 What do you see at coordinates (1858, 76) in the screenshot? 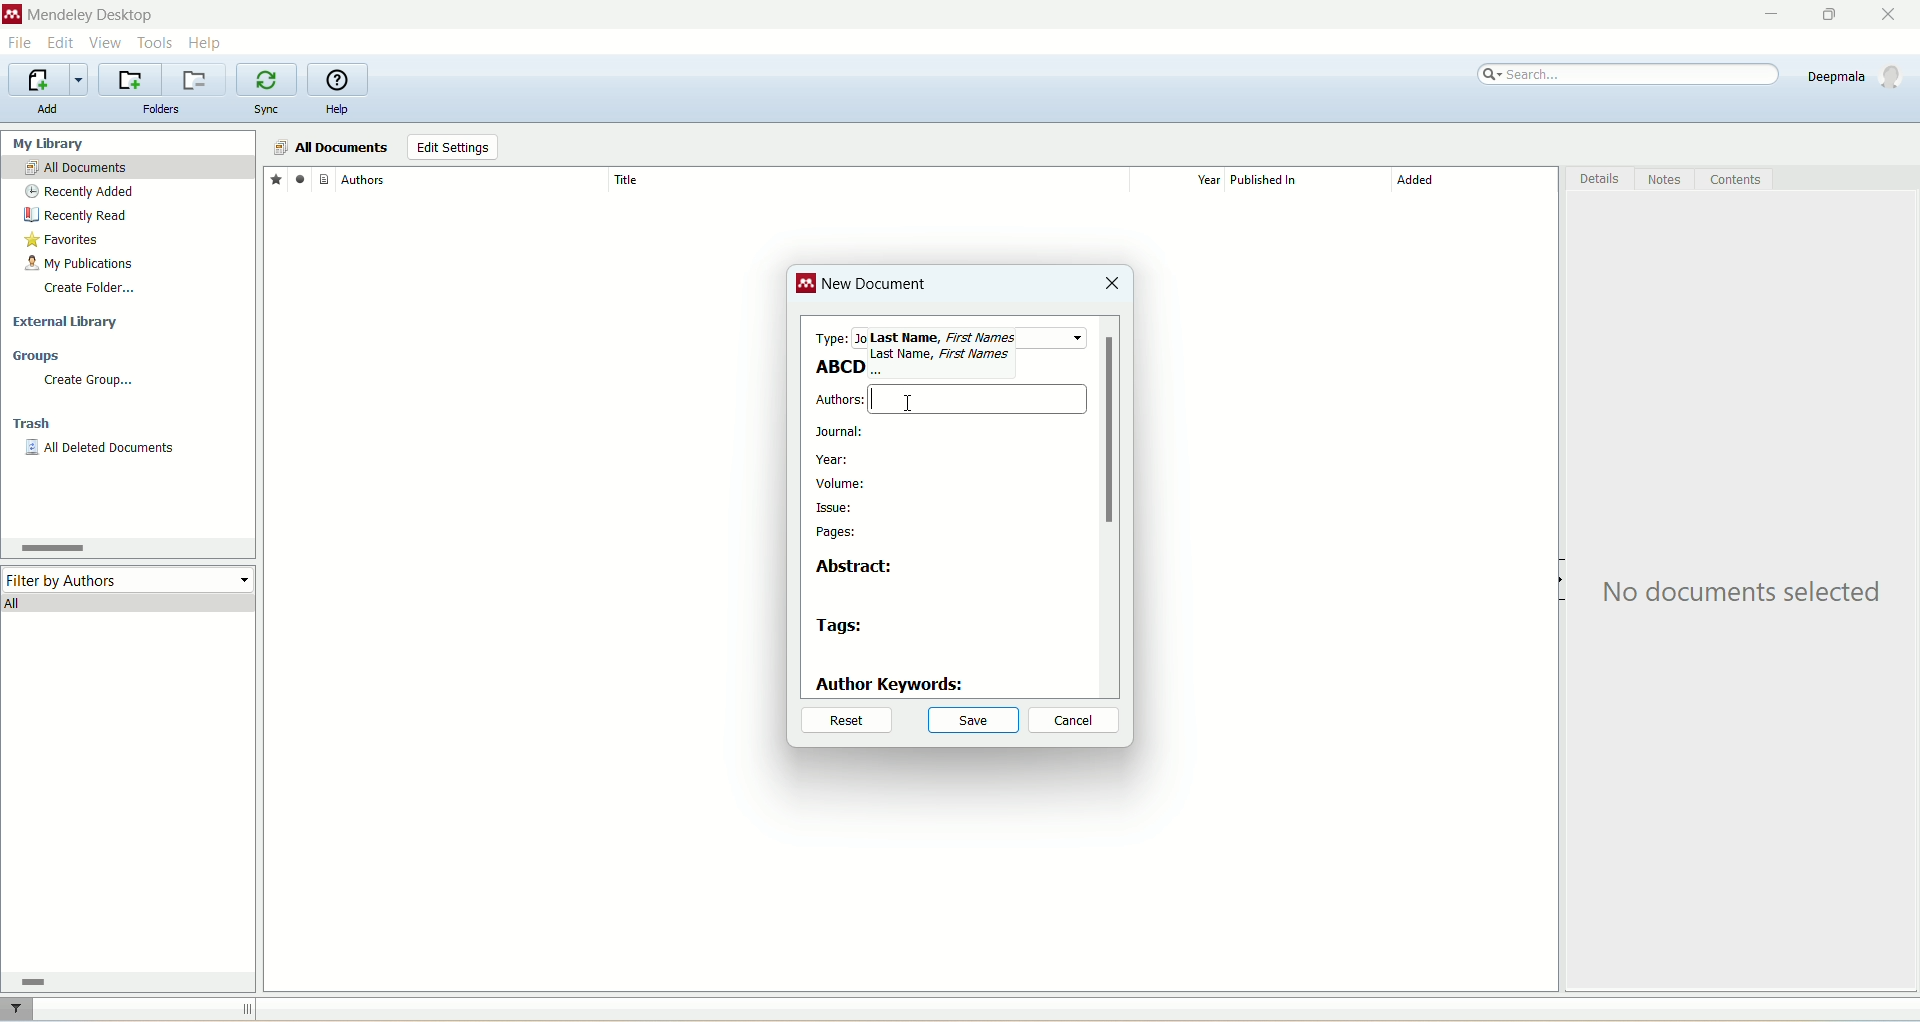
I see `account` at bounding box center [1858, 76].